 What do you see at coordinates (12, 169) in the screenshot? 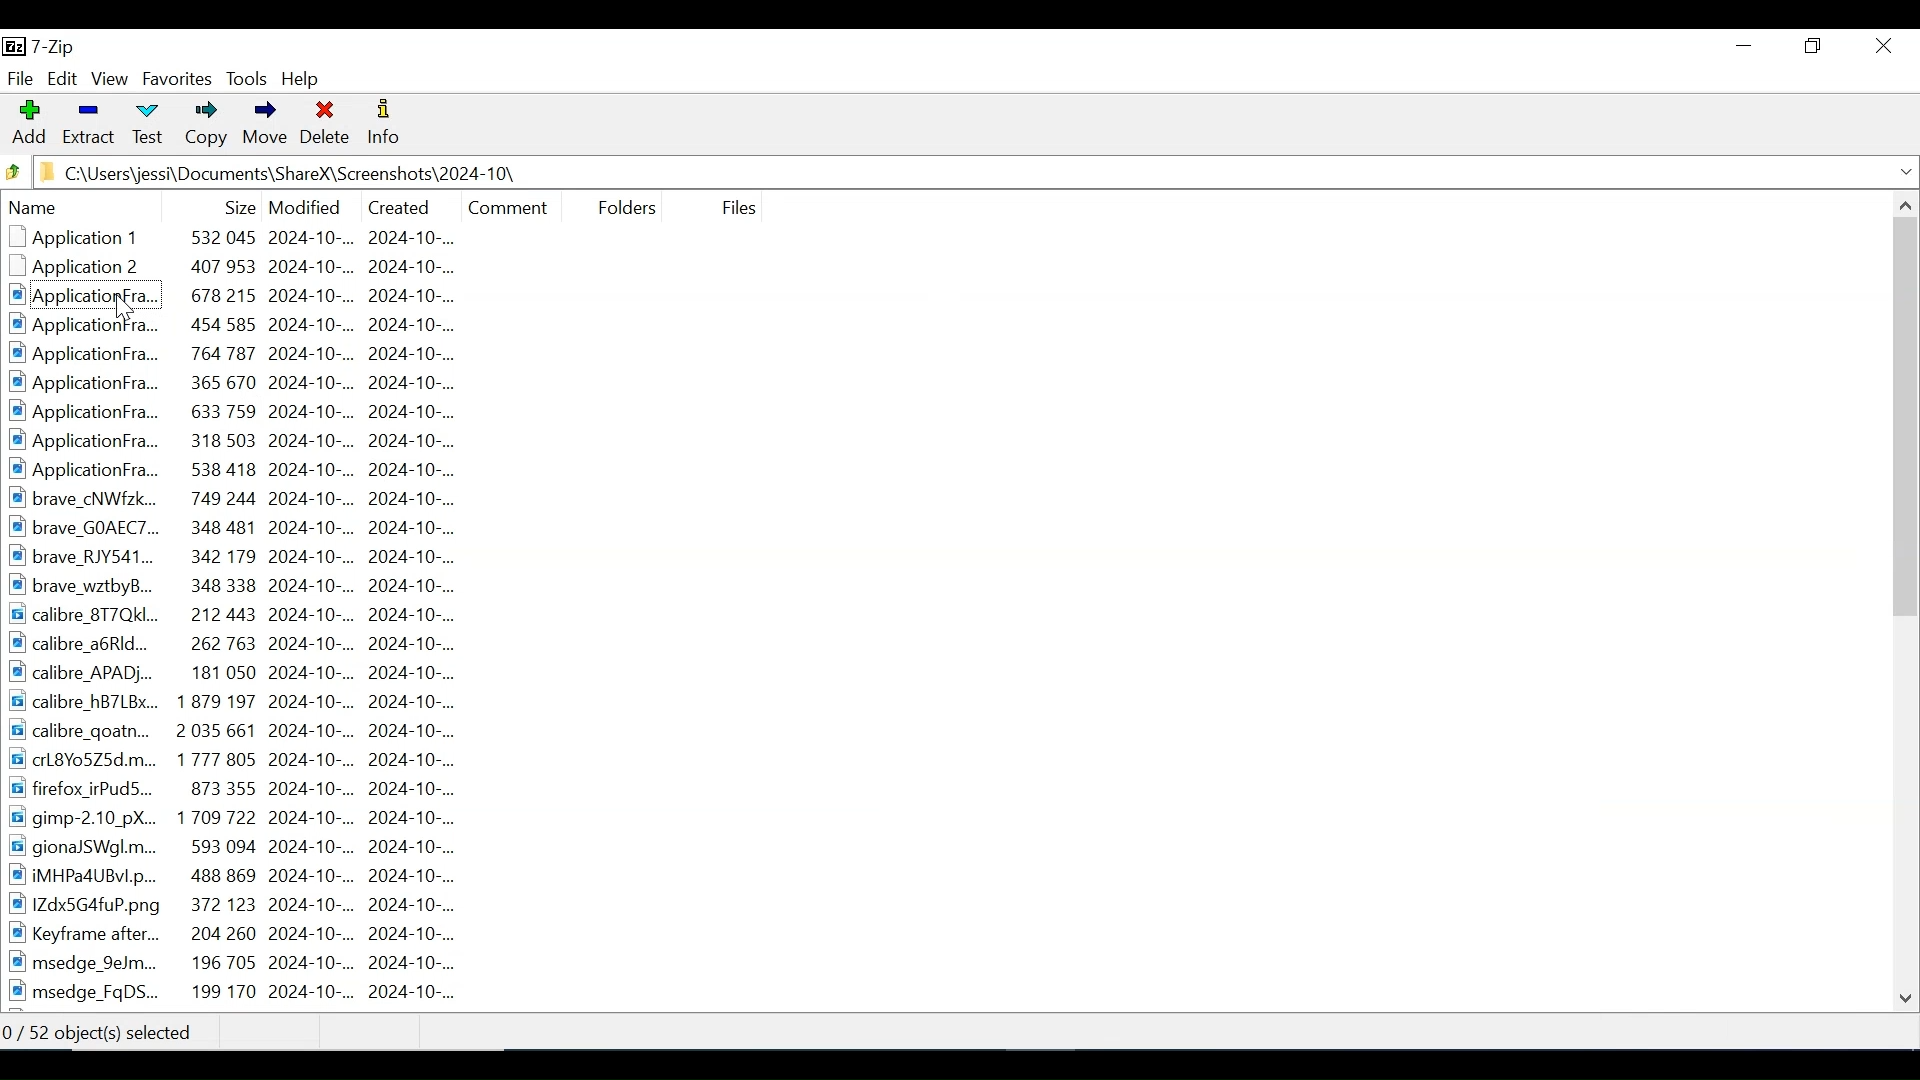
I see `Click to Browse back` at bounding box center [12, 169].